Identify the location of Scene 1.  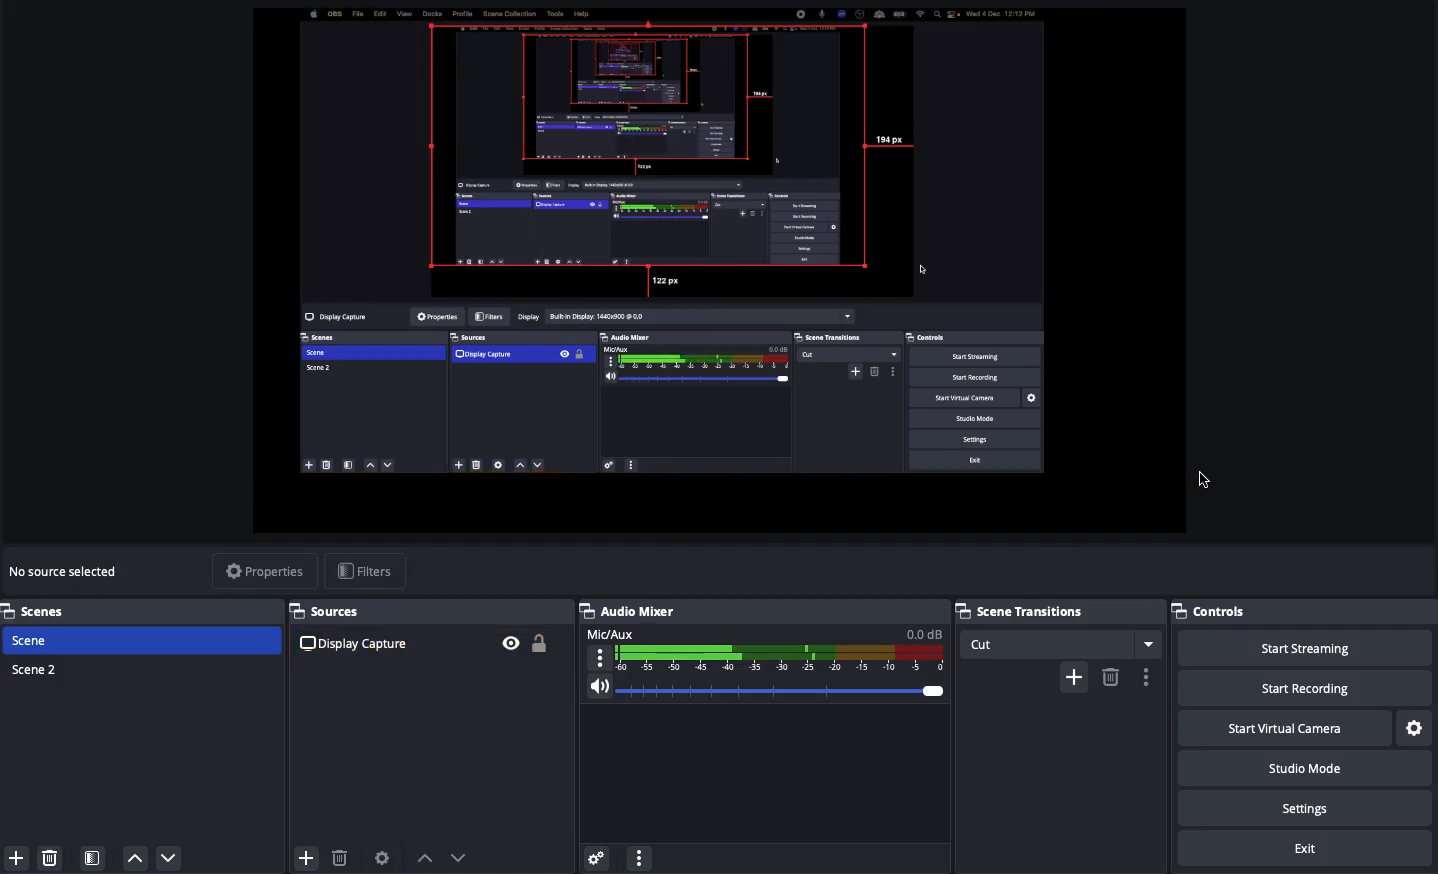
(43, 640).